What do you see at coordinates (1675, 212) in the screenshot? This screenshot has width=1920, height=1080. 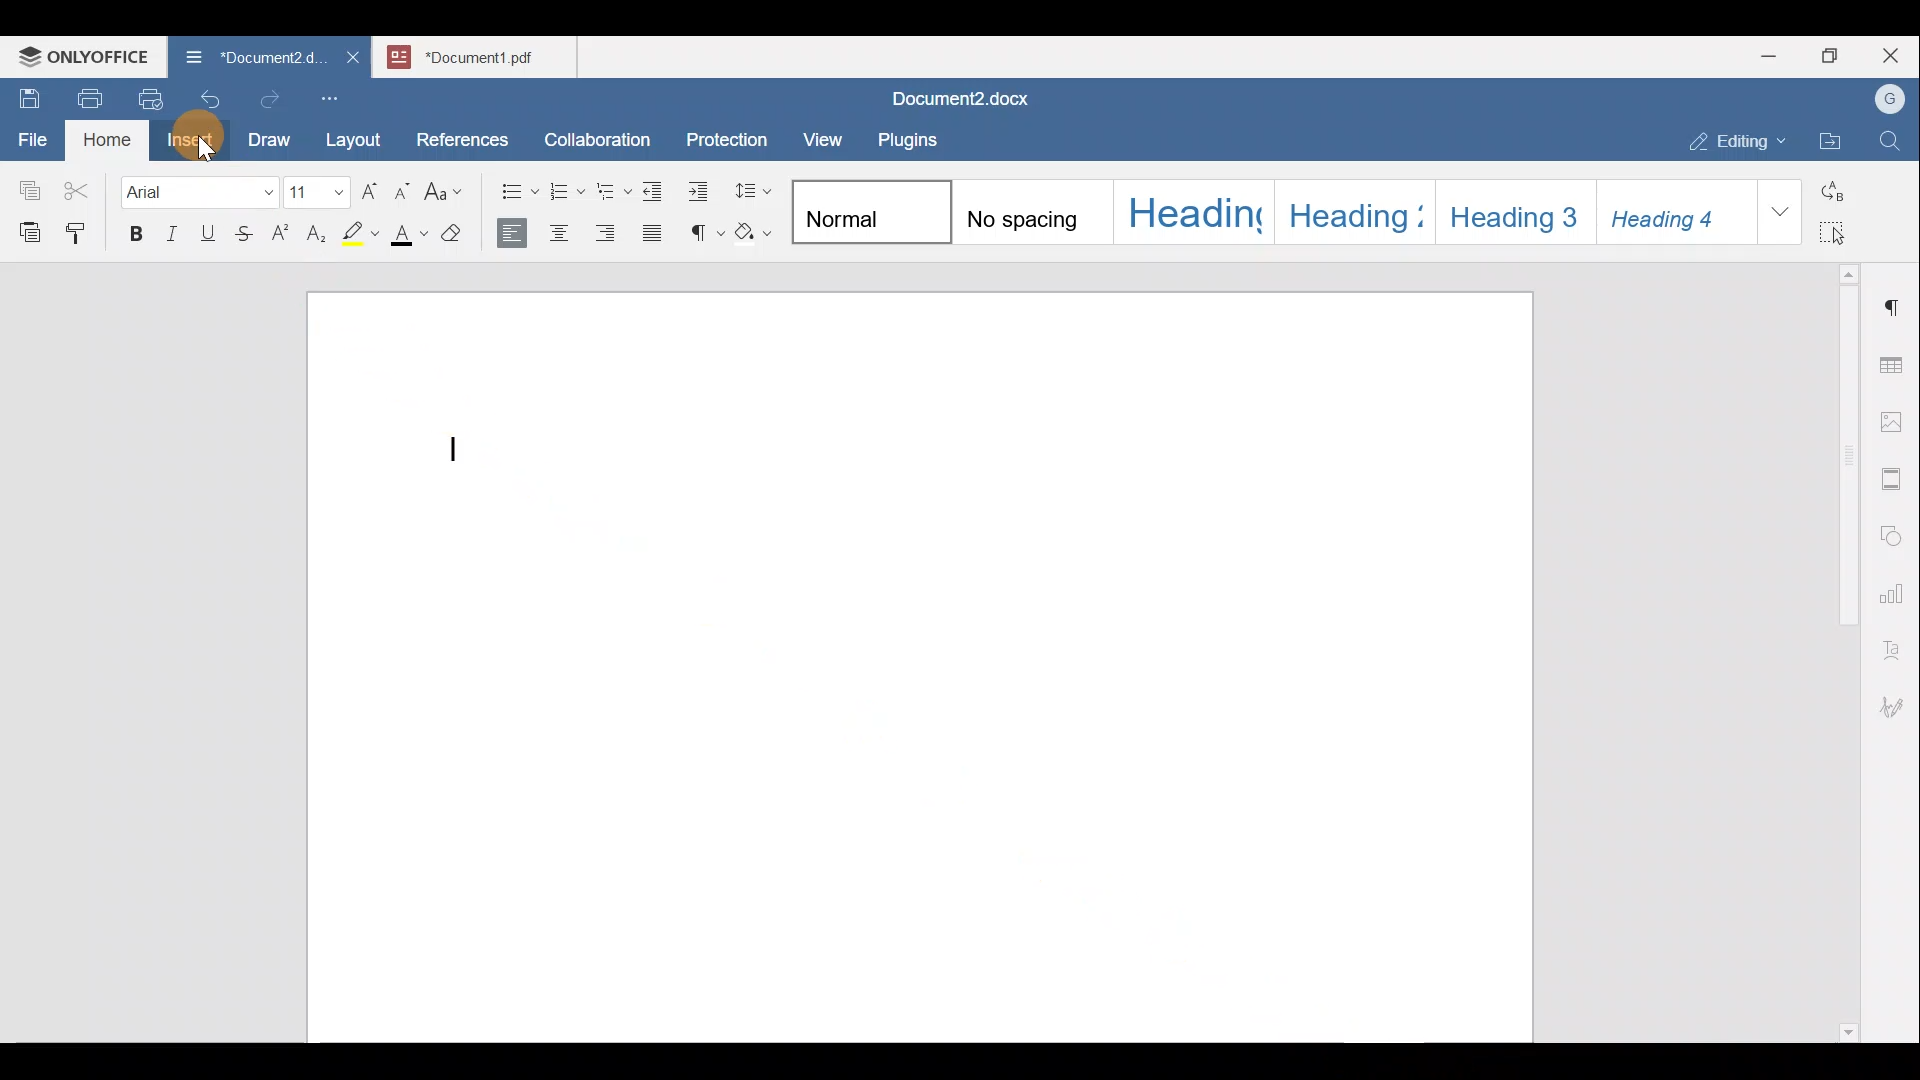 I see `Style 6` at bounding box center [1675, 212].